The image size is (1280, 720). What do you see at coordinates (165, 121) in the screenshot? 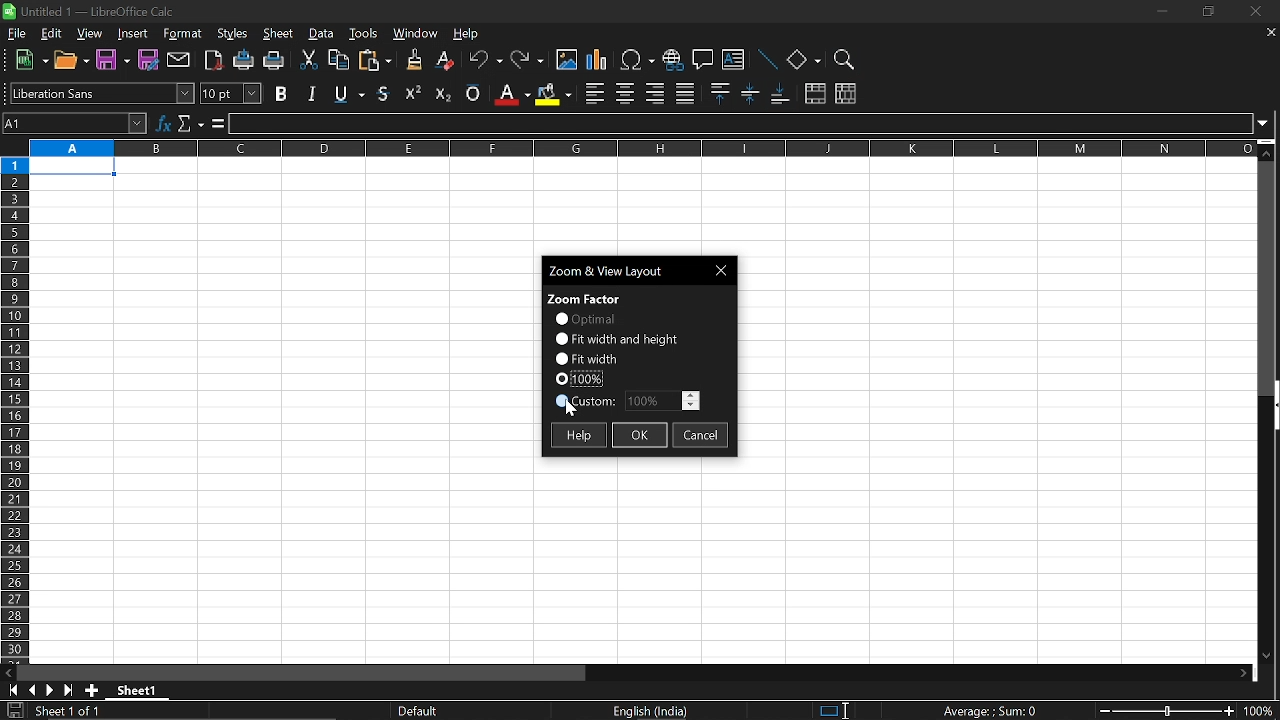
I see `function wizard` at bounding box center [165, 121].